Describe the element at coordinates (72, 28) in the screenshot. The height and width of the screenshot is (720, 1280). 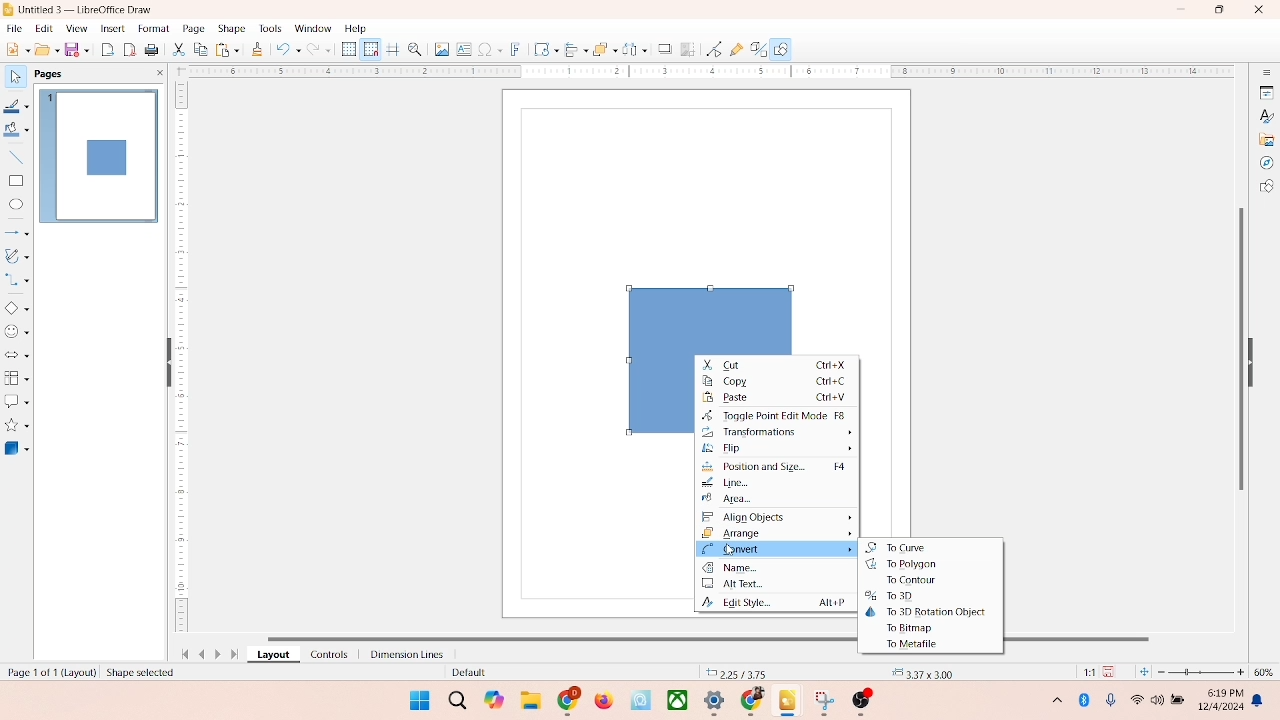
I see `view` at that location.